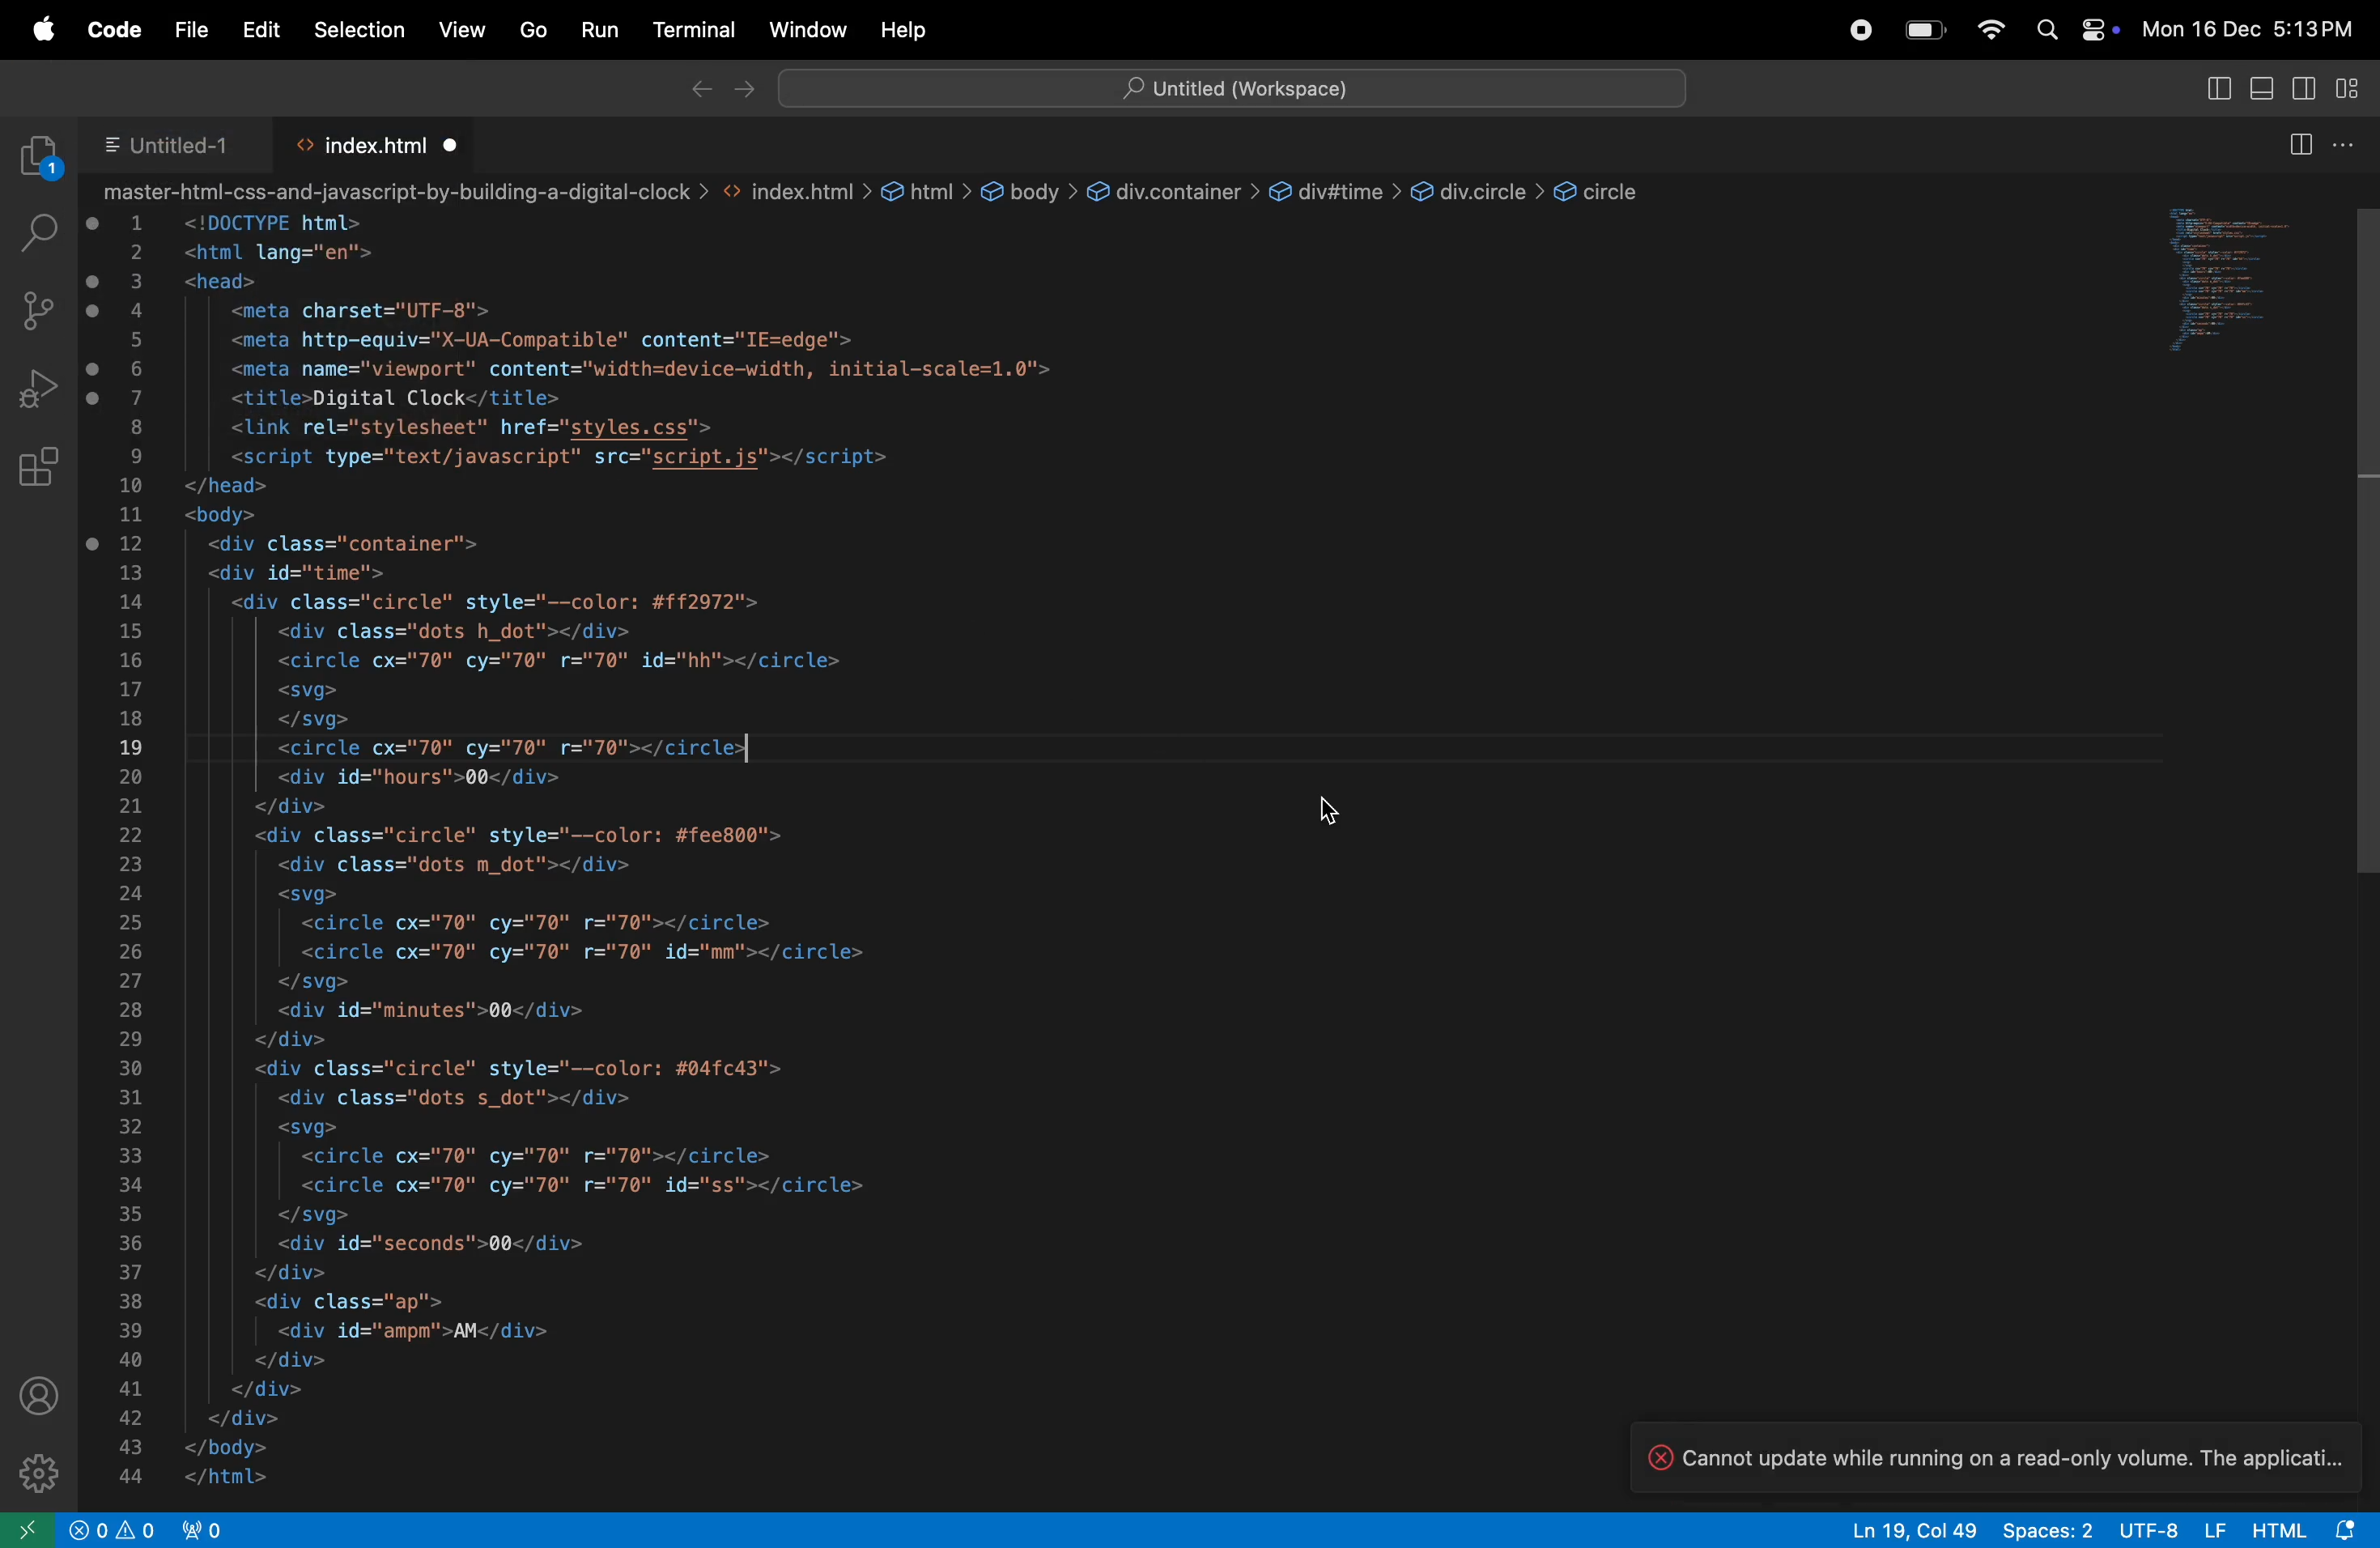 The width and height of the screenshot is (2380, 1548). I want to click on </div>, so click(288, 1361).